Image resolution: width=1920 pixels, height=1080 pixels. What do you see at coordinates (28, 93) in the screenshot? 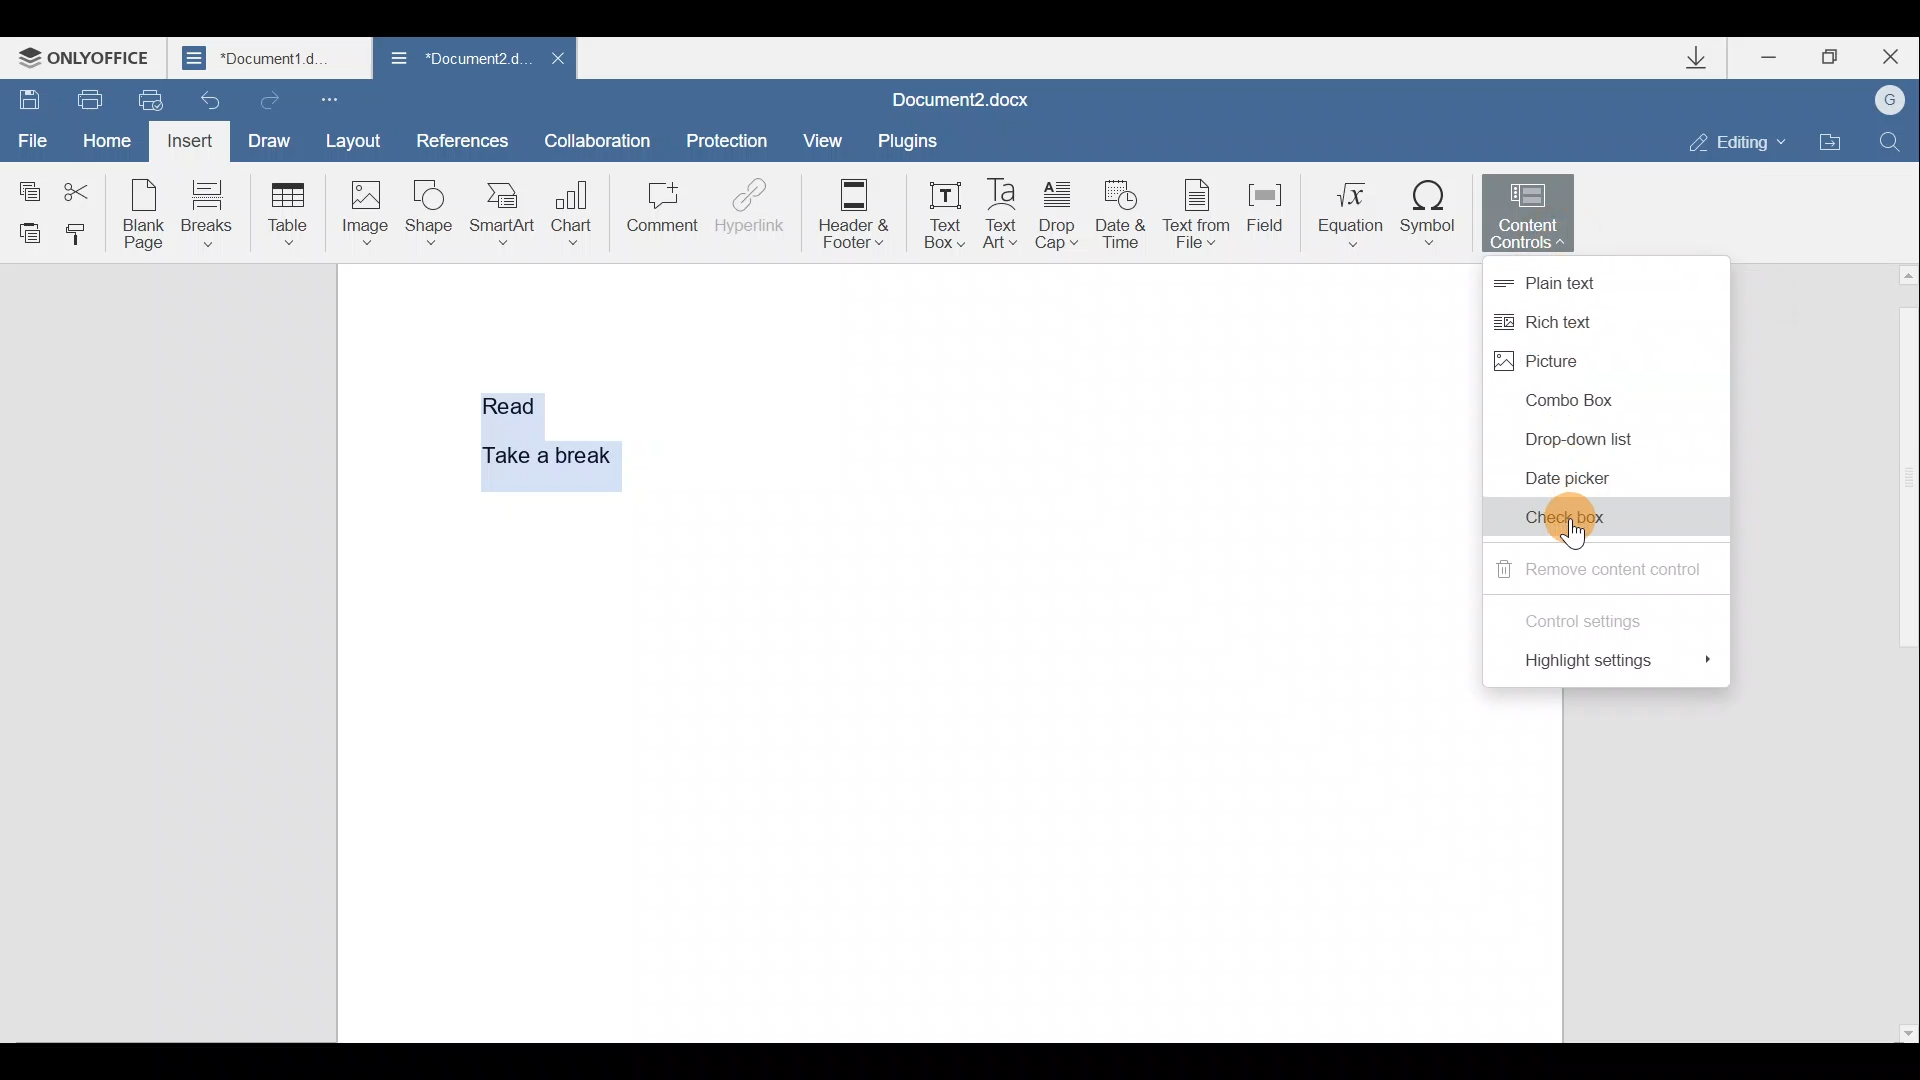
I see `Save` at bounding box center [28, 93].